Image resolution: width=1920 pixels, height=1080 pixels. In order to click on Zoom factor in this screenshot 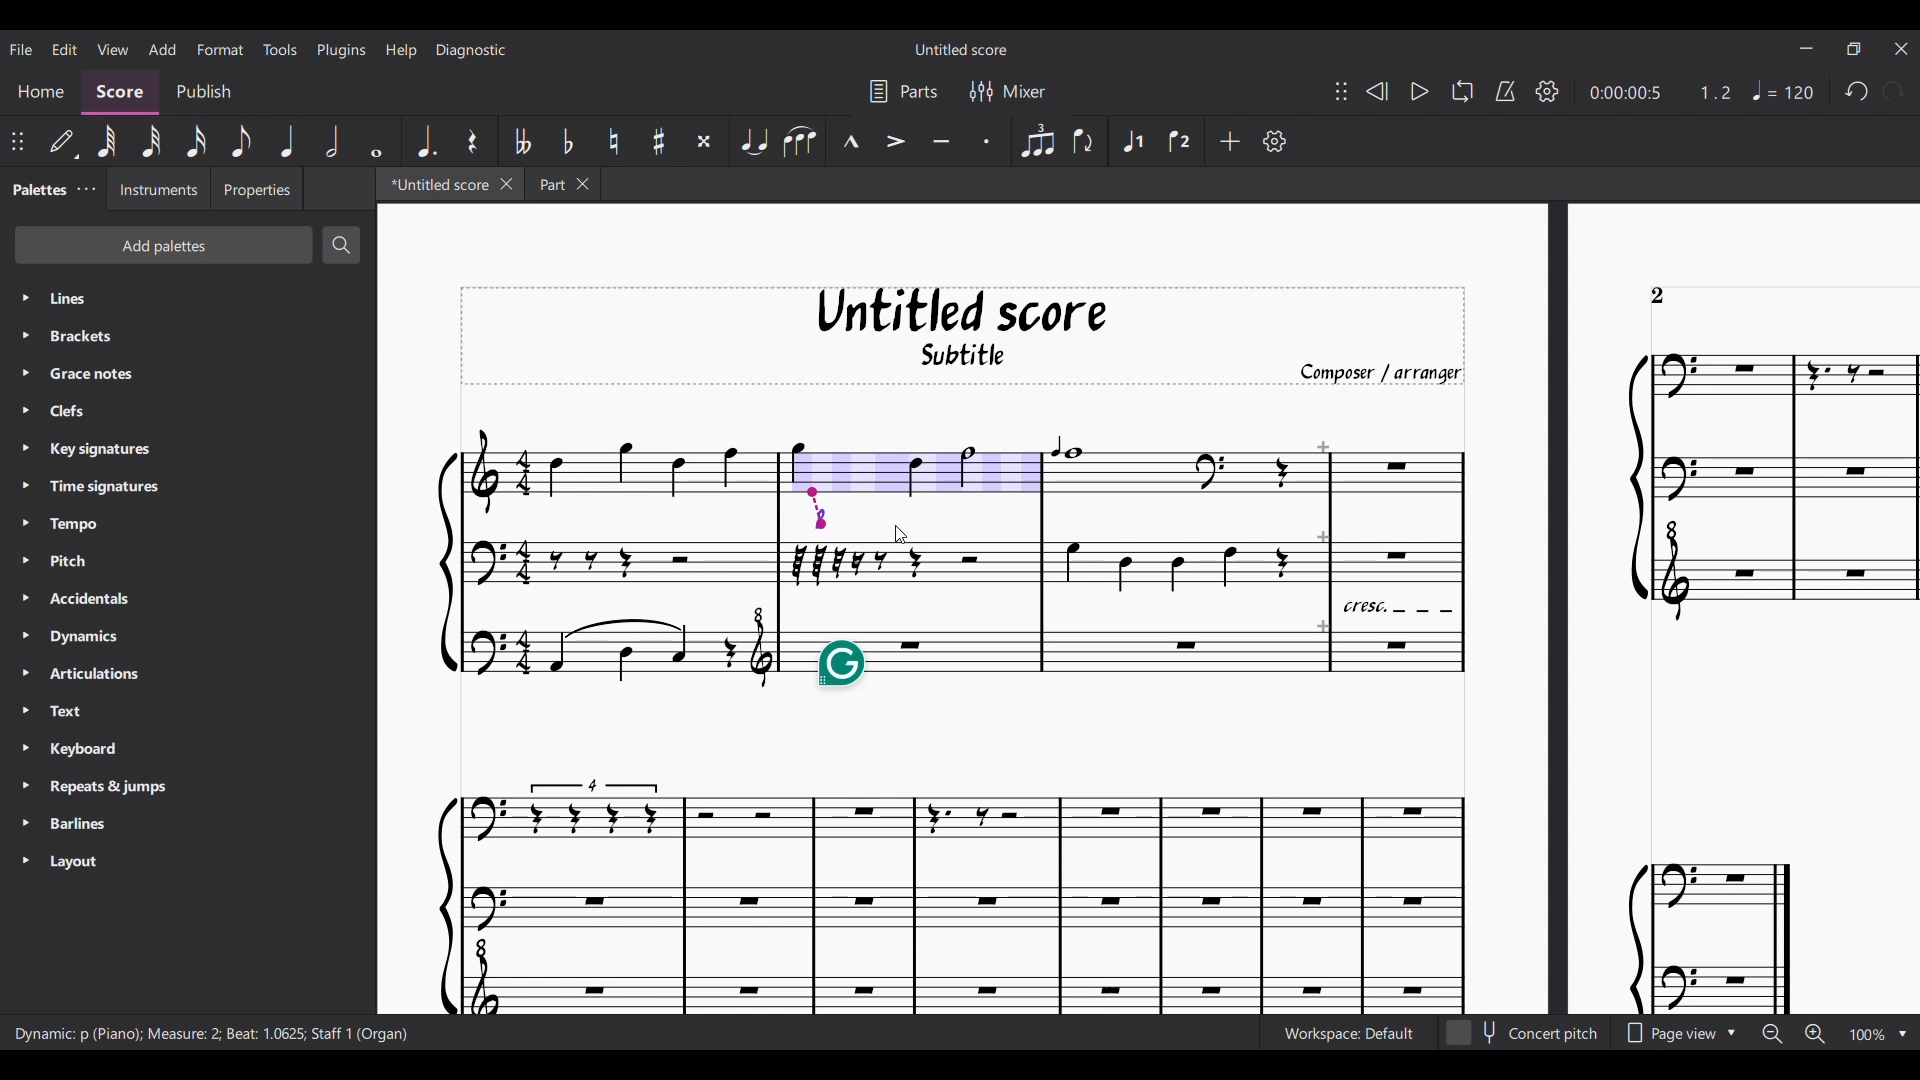, I will do `click(1869, 1034)`.